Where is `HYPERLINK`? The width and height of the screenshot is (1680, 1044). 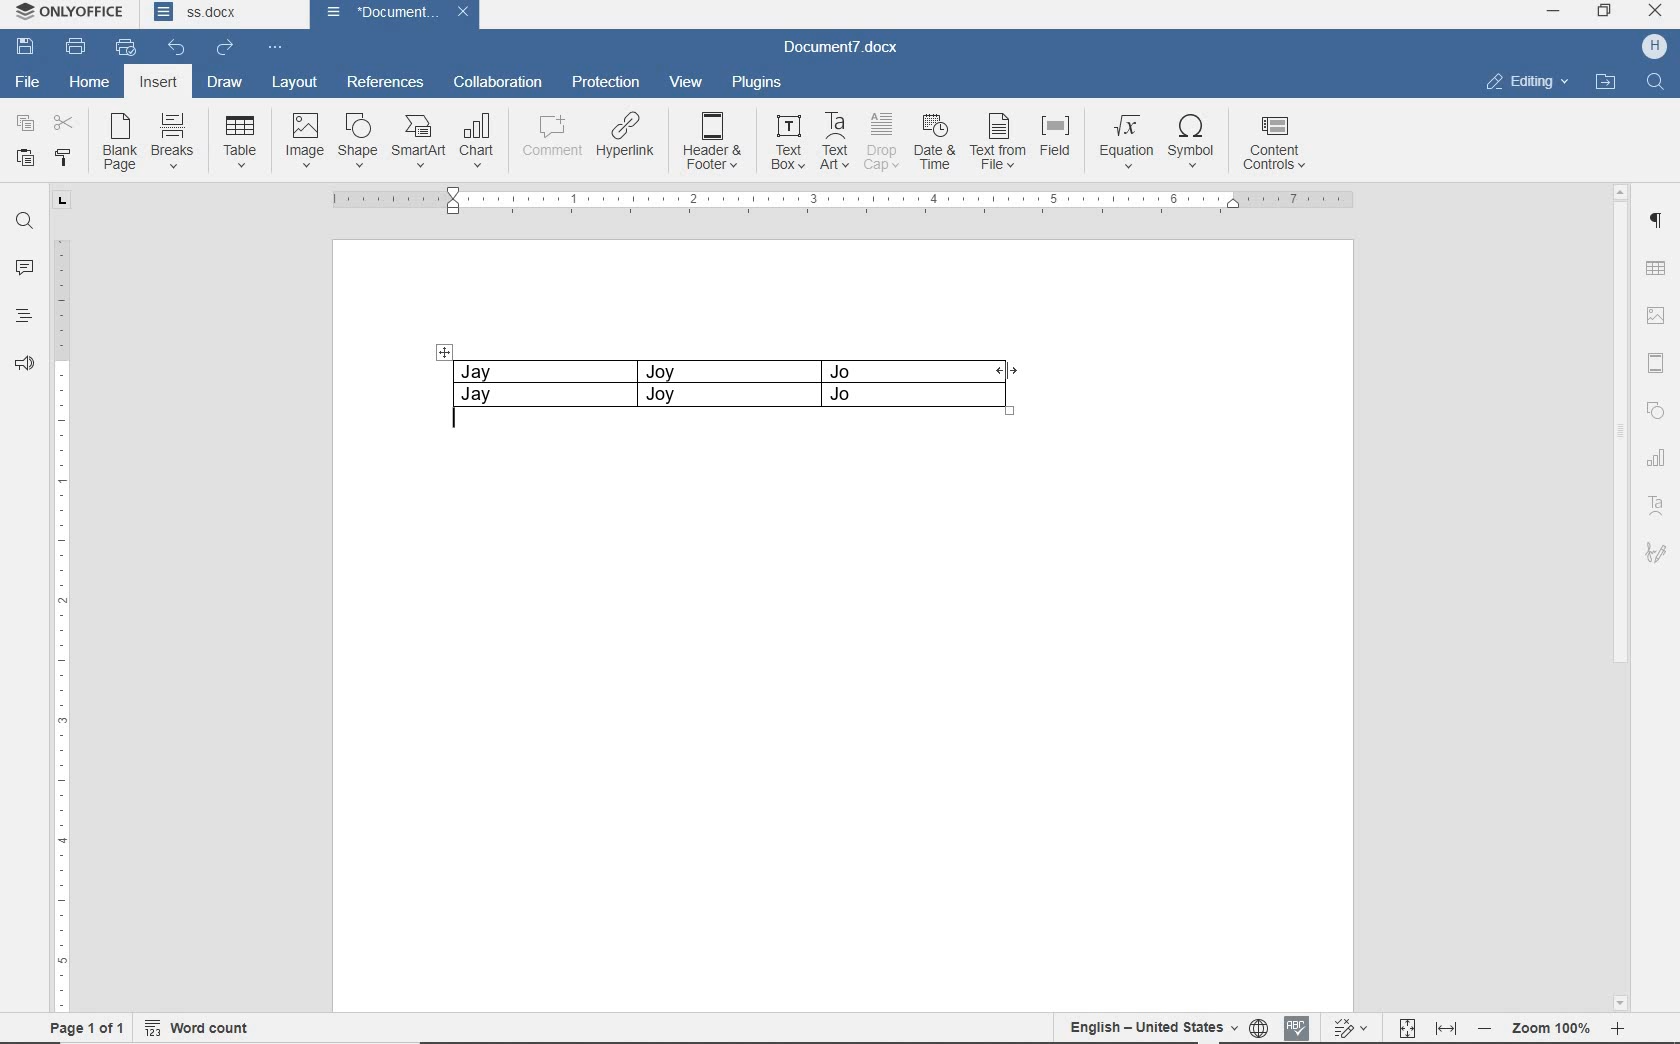 HYPERLINK is located at coordinates (627, 139).